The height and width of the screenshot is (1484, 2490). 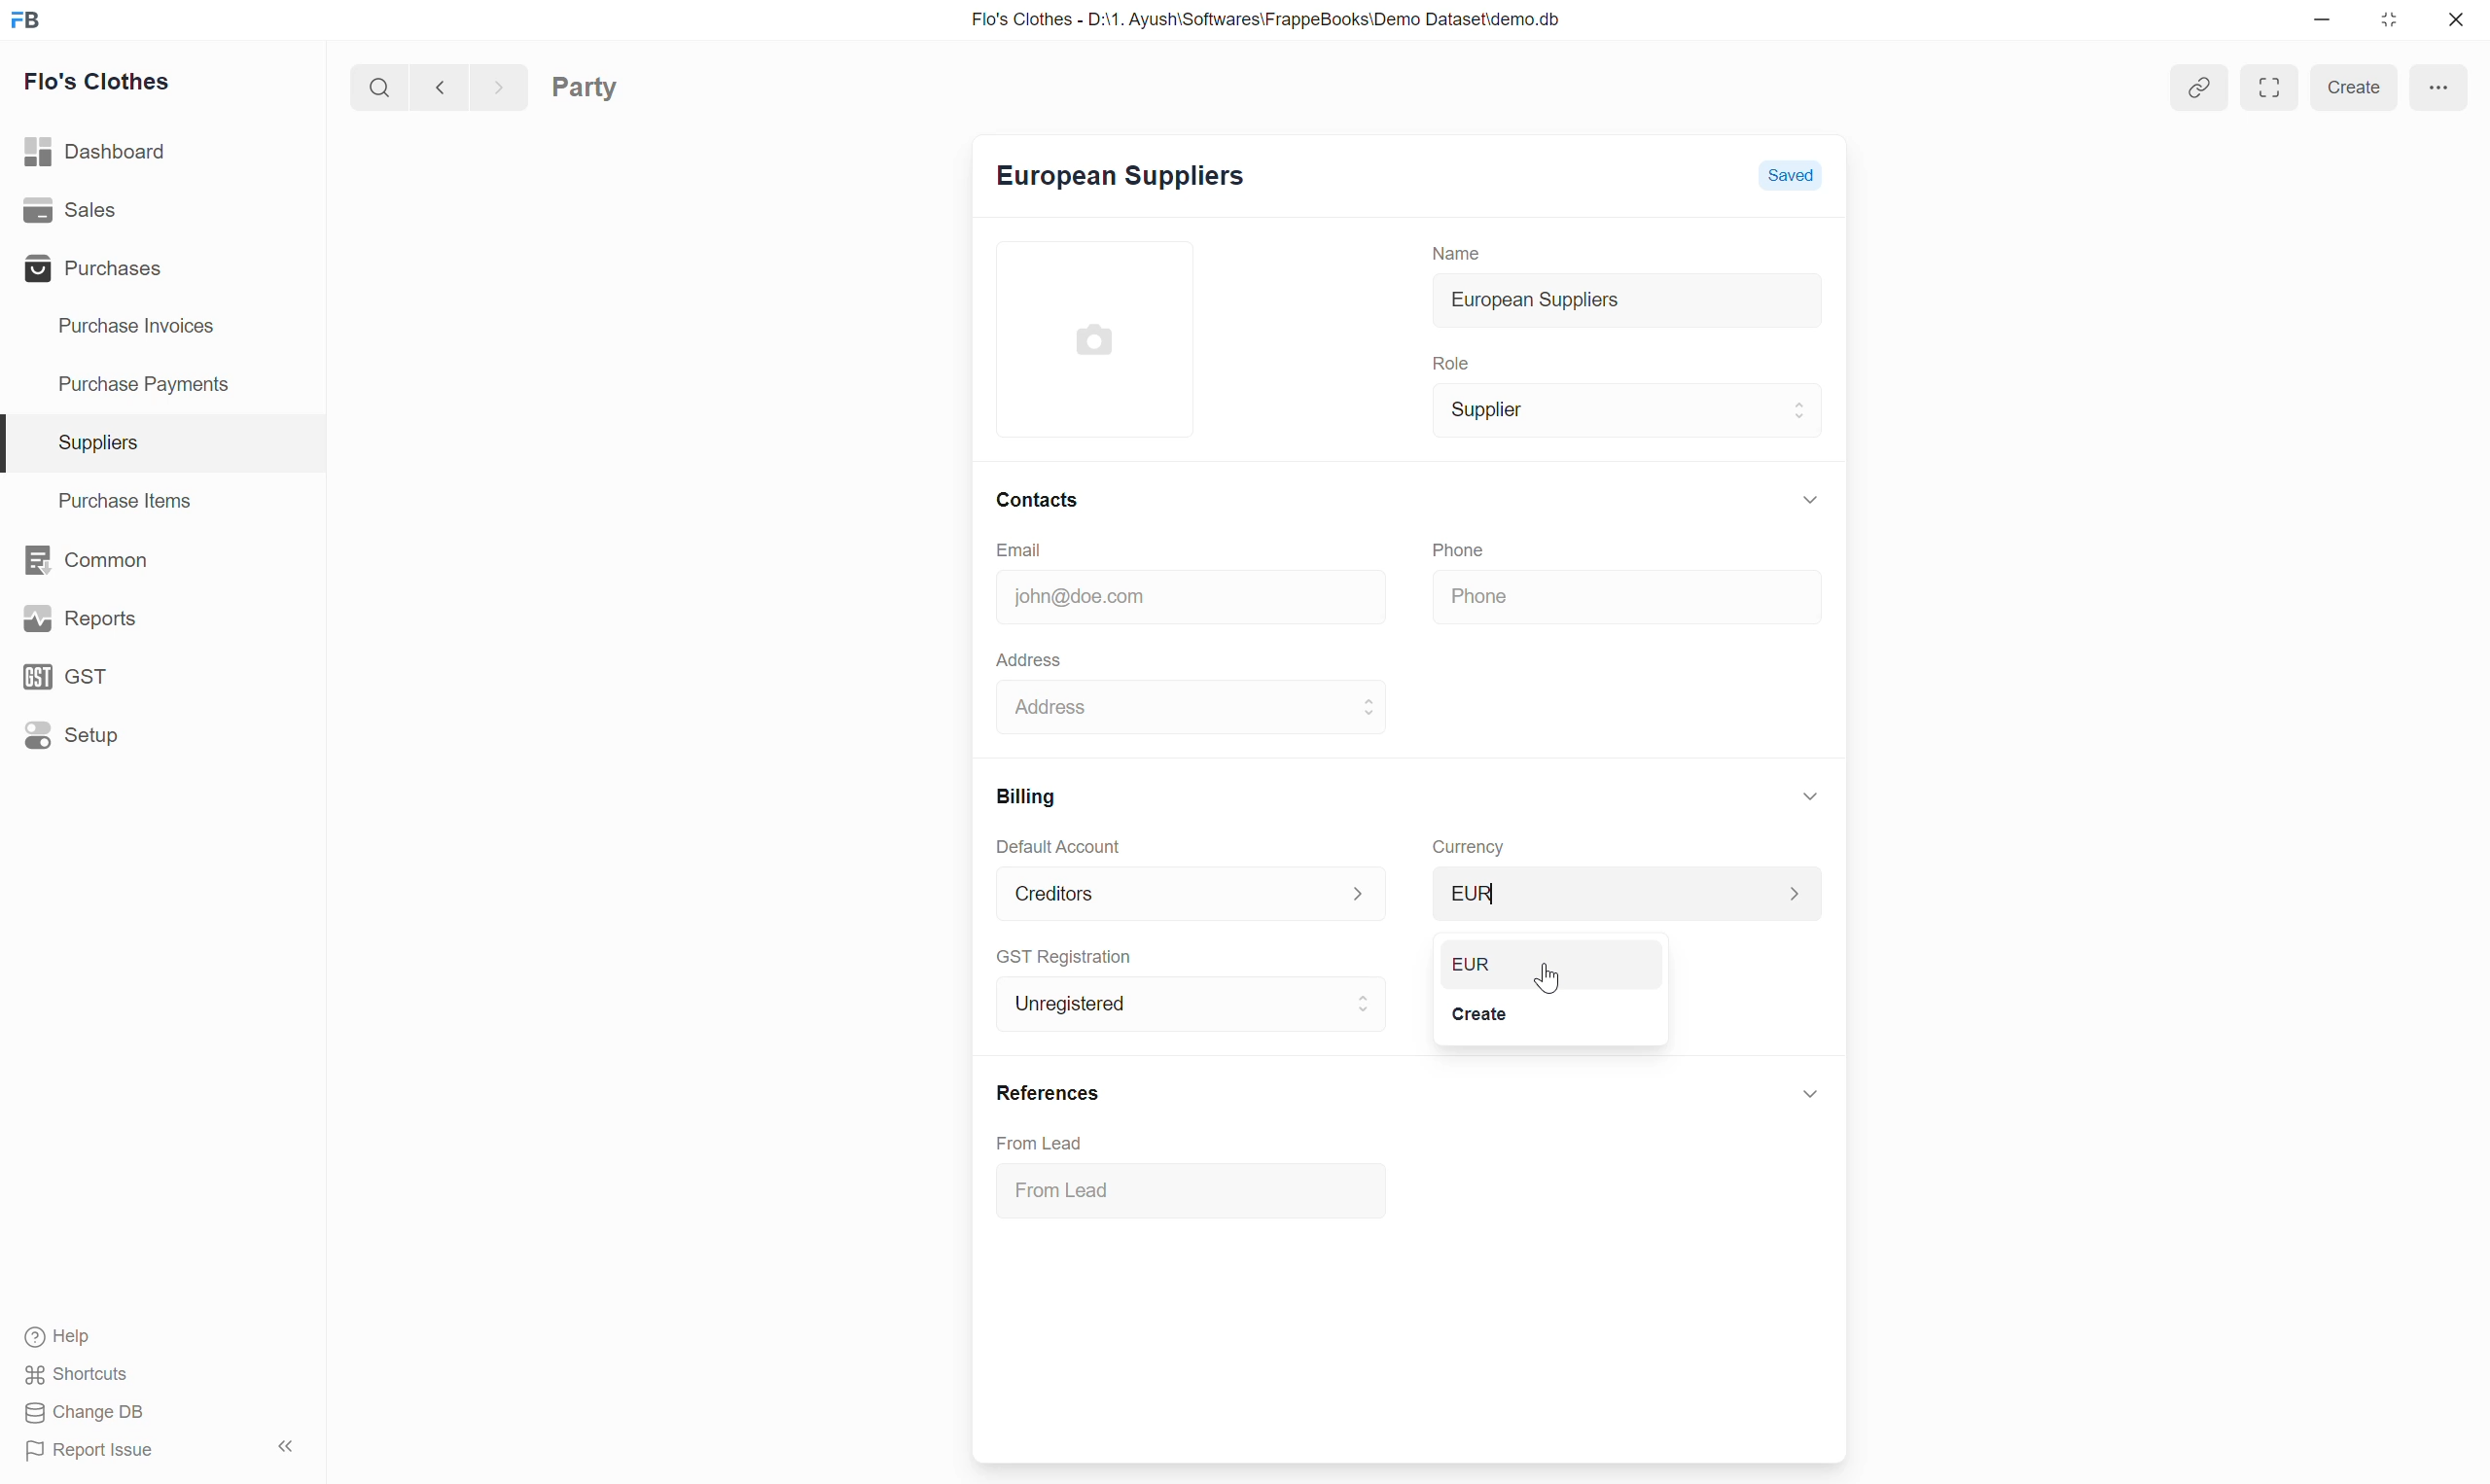 I want to click on close down, so click(x=2391, y=21).